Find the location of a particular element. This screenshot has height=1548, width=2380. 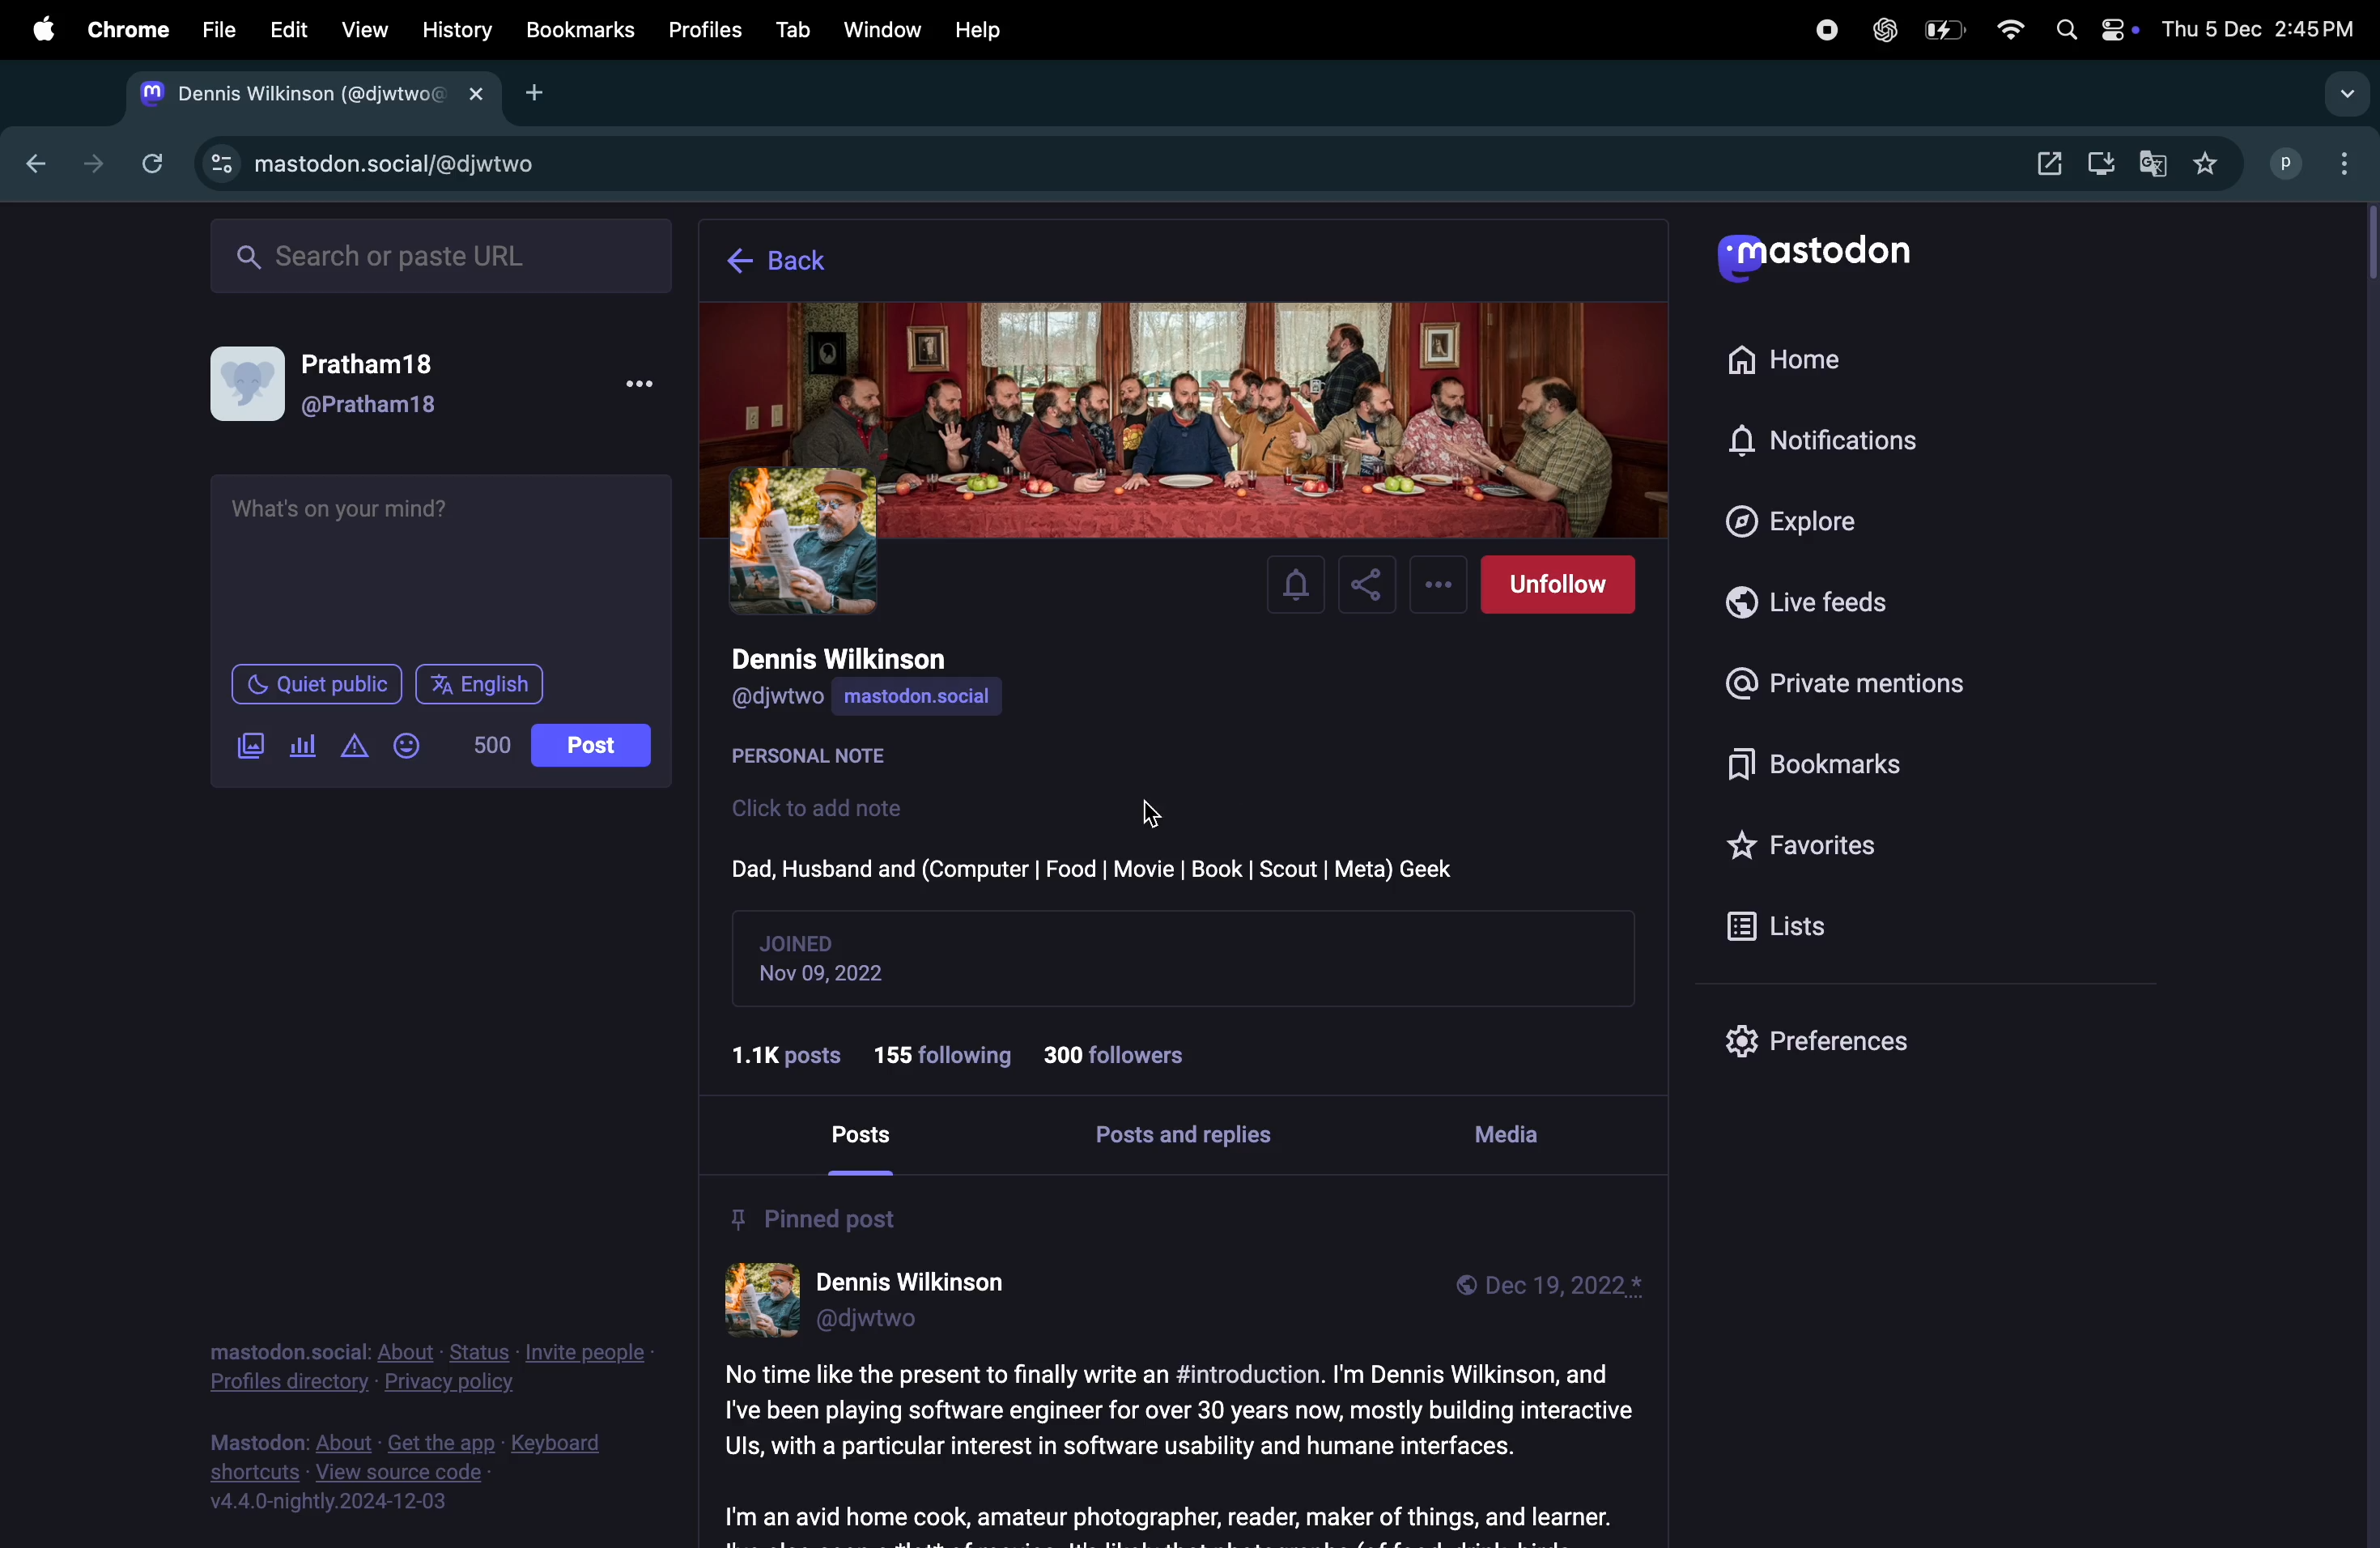

chatgpt is located at coordinates (1884, 32).